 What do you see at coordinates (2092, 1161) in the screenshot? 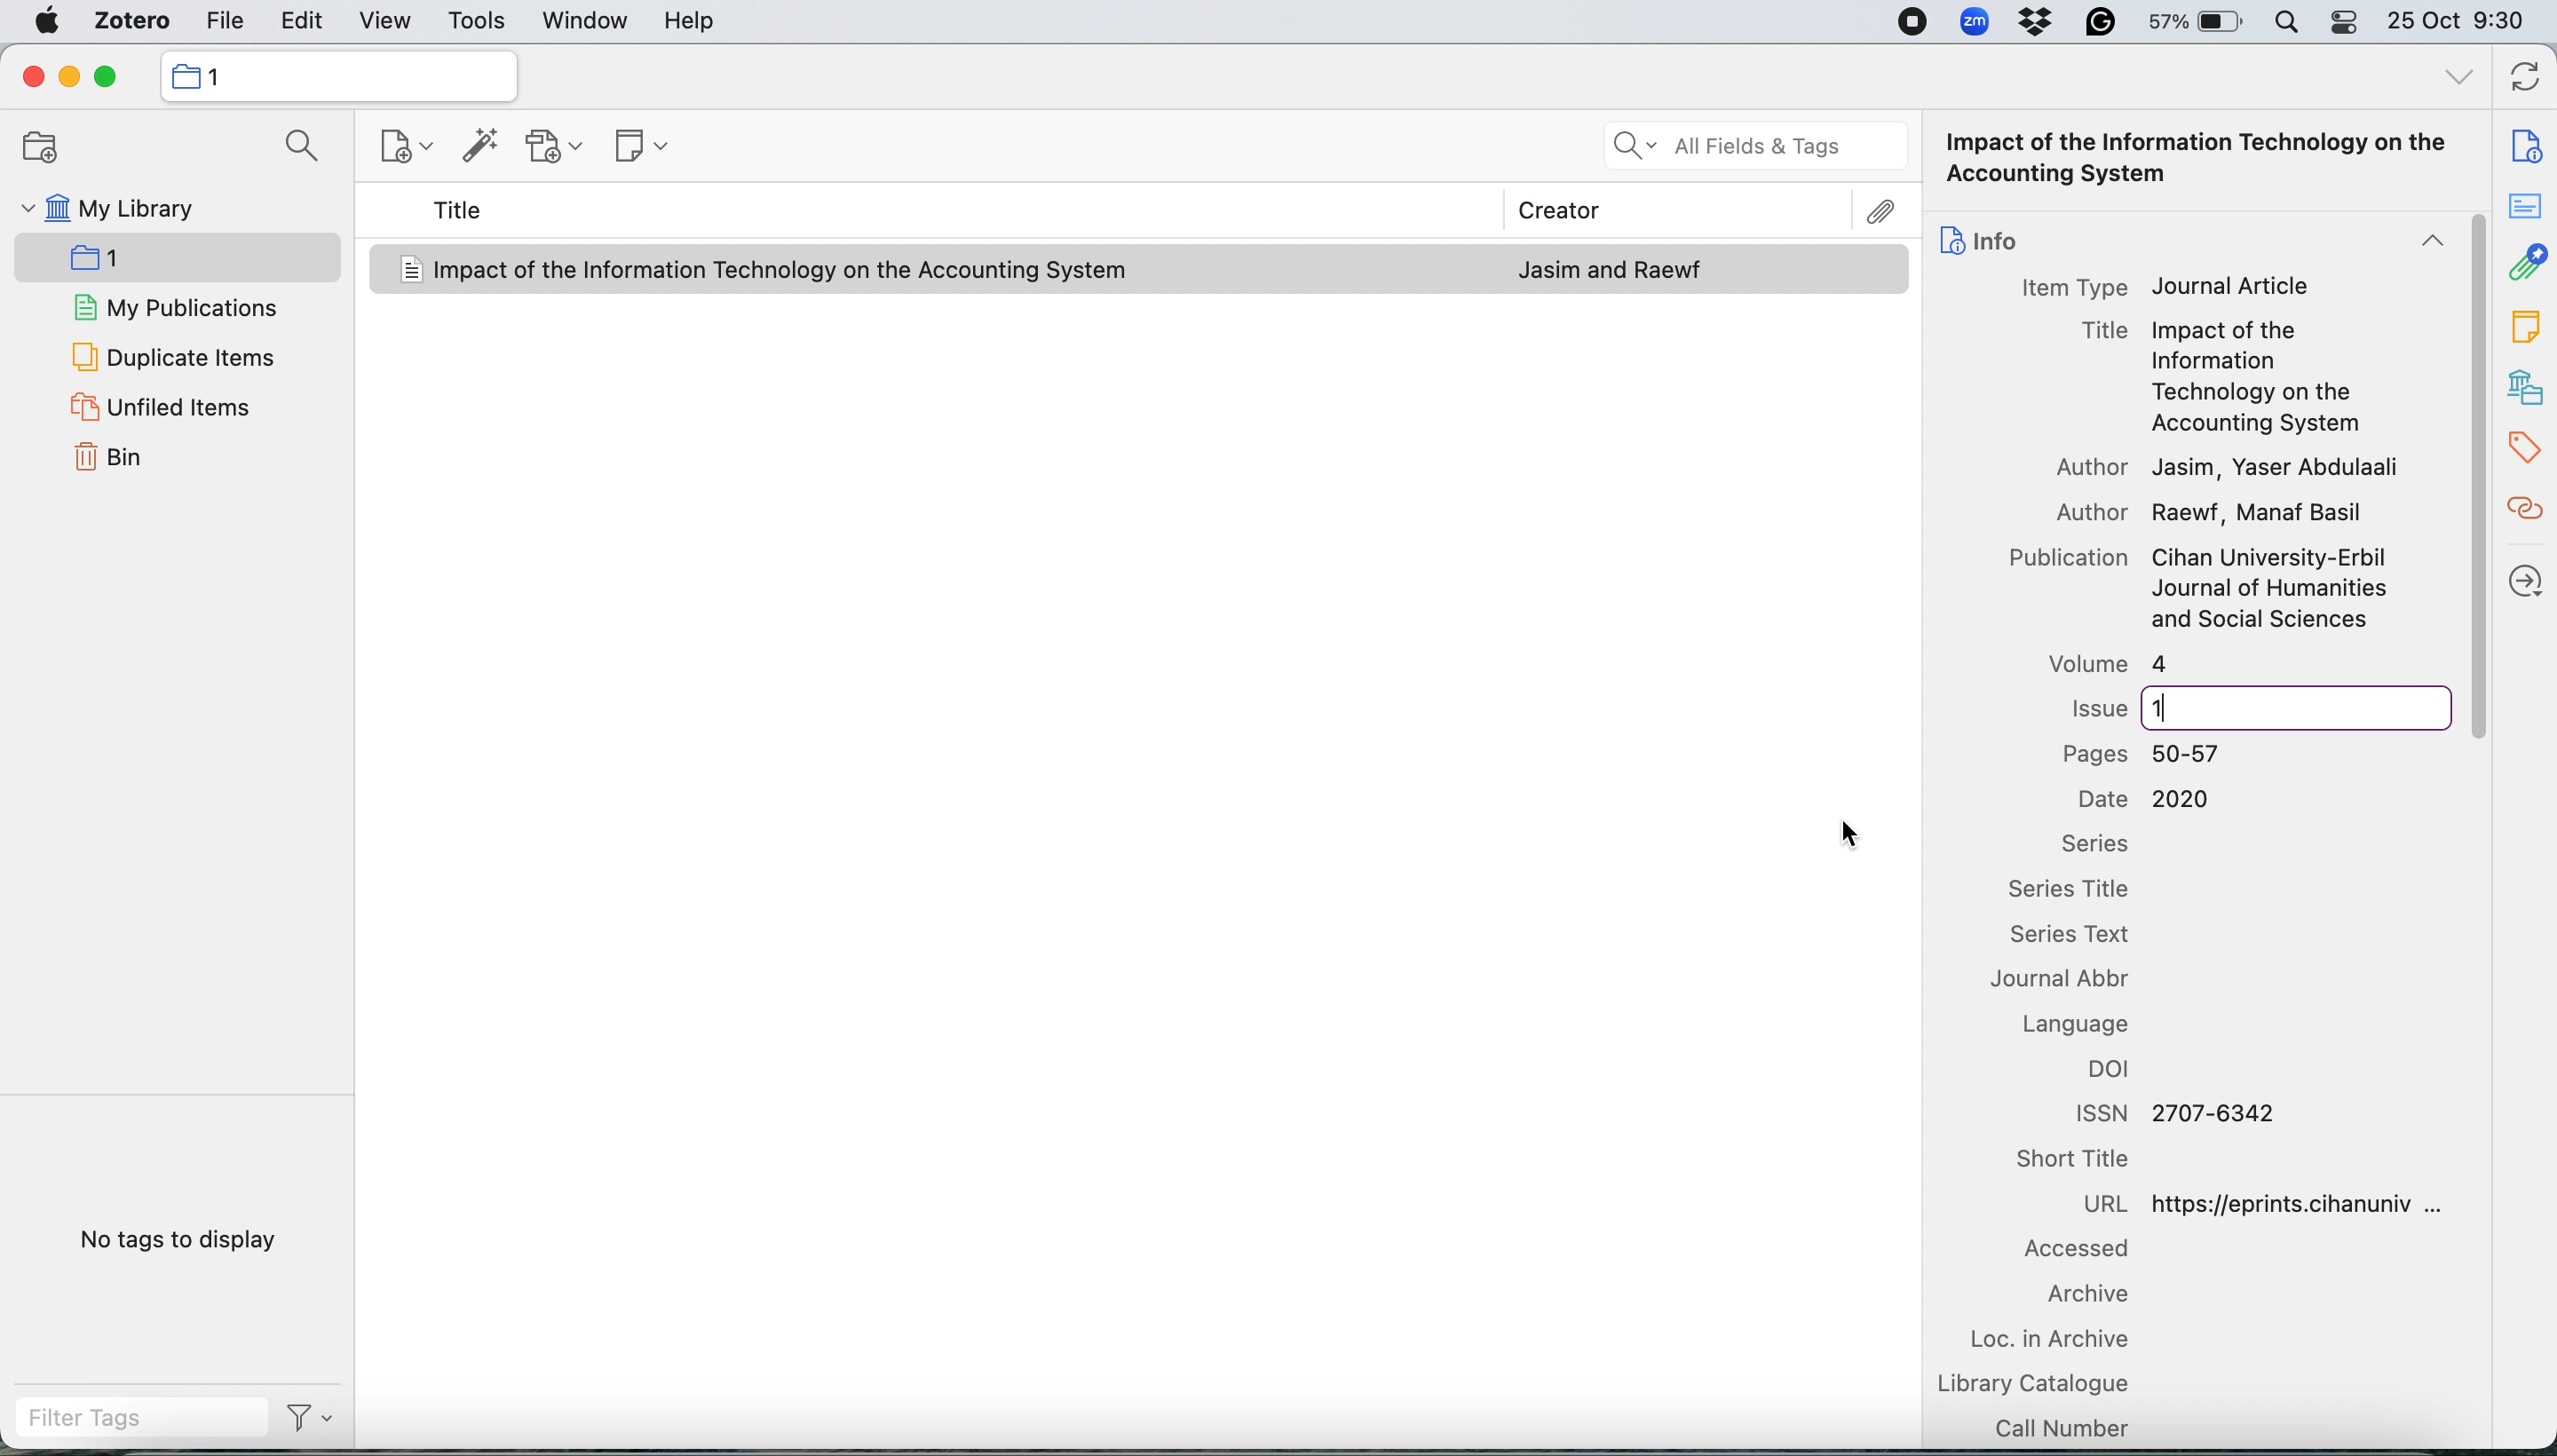
I see `short title` at bounding box center [2092, 1161].